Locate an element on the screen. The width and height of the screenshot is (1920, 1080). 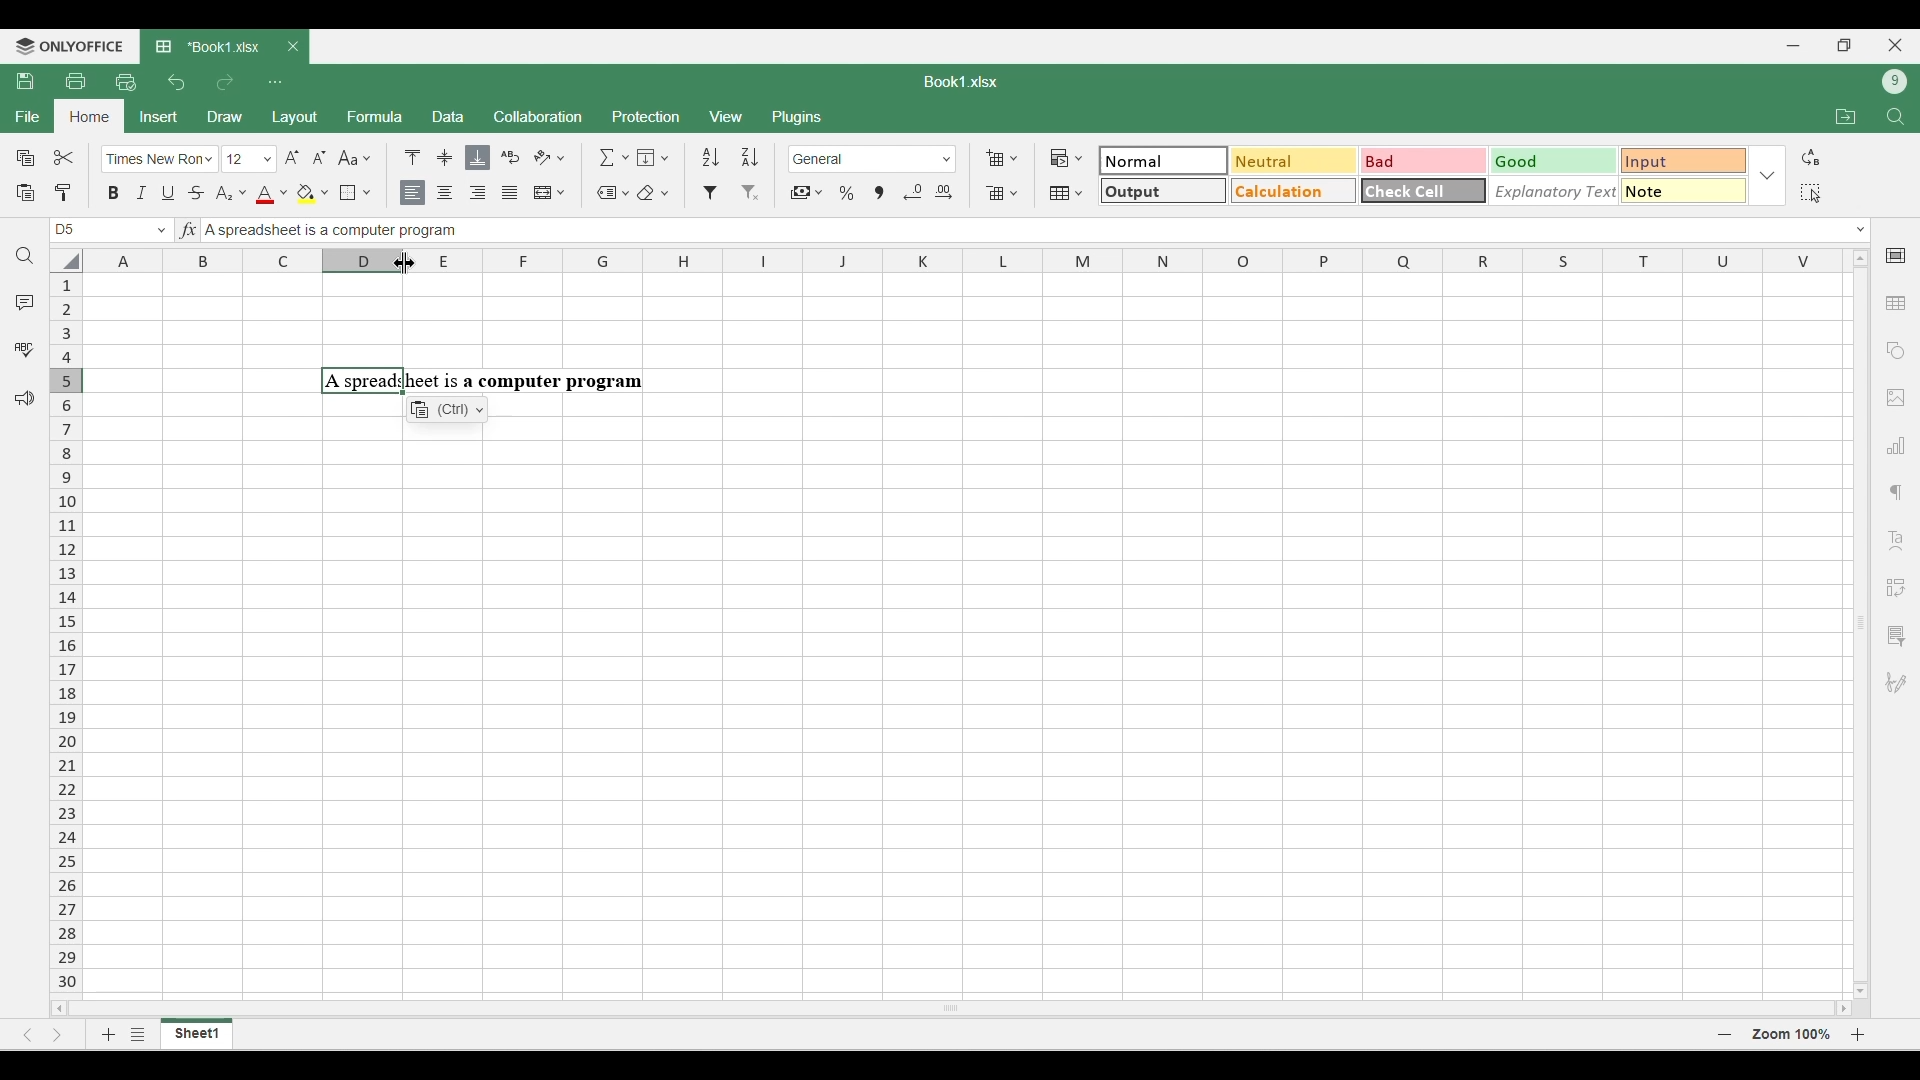
Bold is located at coordinates (114, 192).